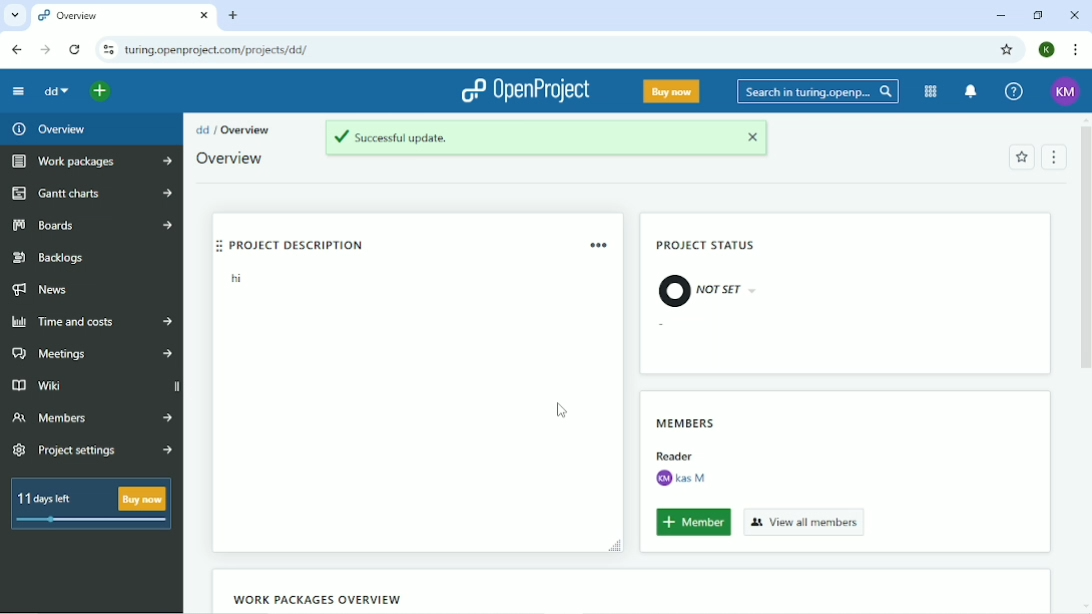  I want to click on News, so click(44, 291).